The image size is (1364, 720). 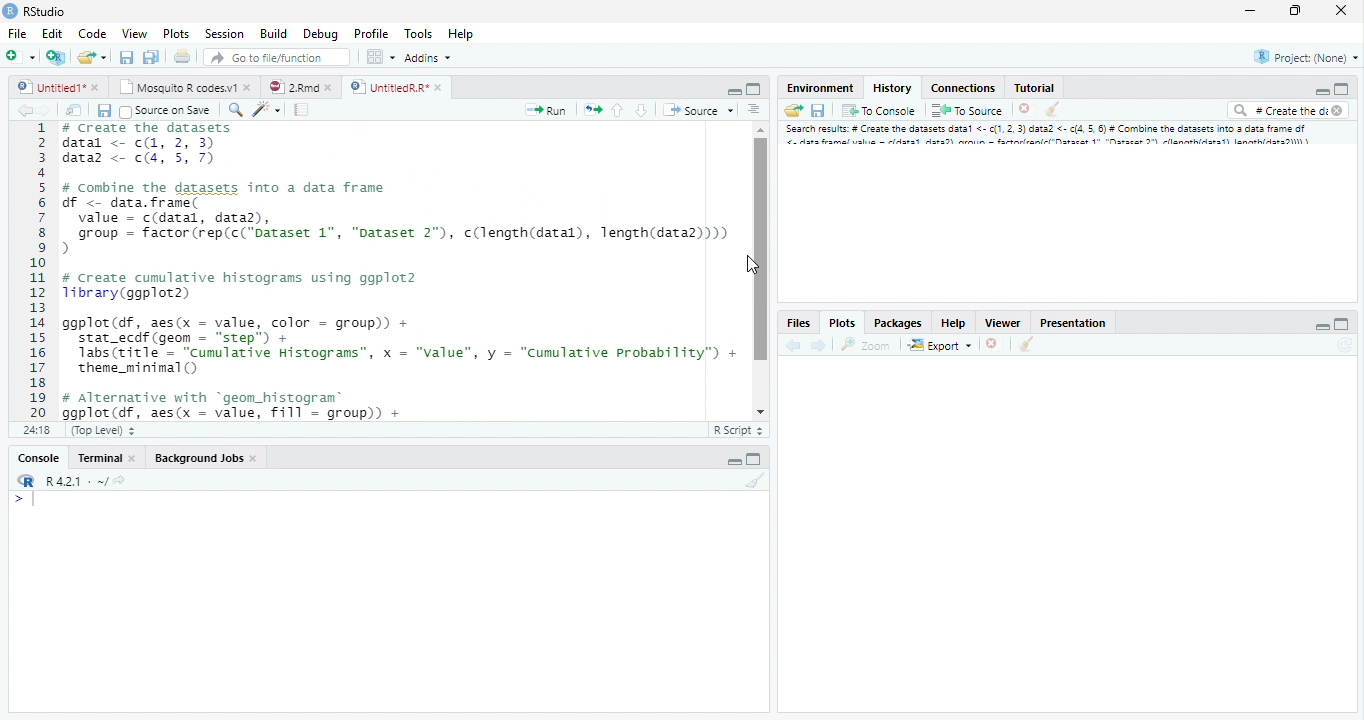 I want to click on Show in the new window, so click(x=72, y=110).